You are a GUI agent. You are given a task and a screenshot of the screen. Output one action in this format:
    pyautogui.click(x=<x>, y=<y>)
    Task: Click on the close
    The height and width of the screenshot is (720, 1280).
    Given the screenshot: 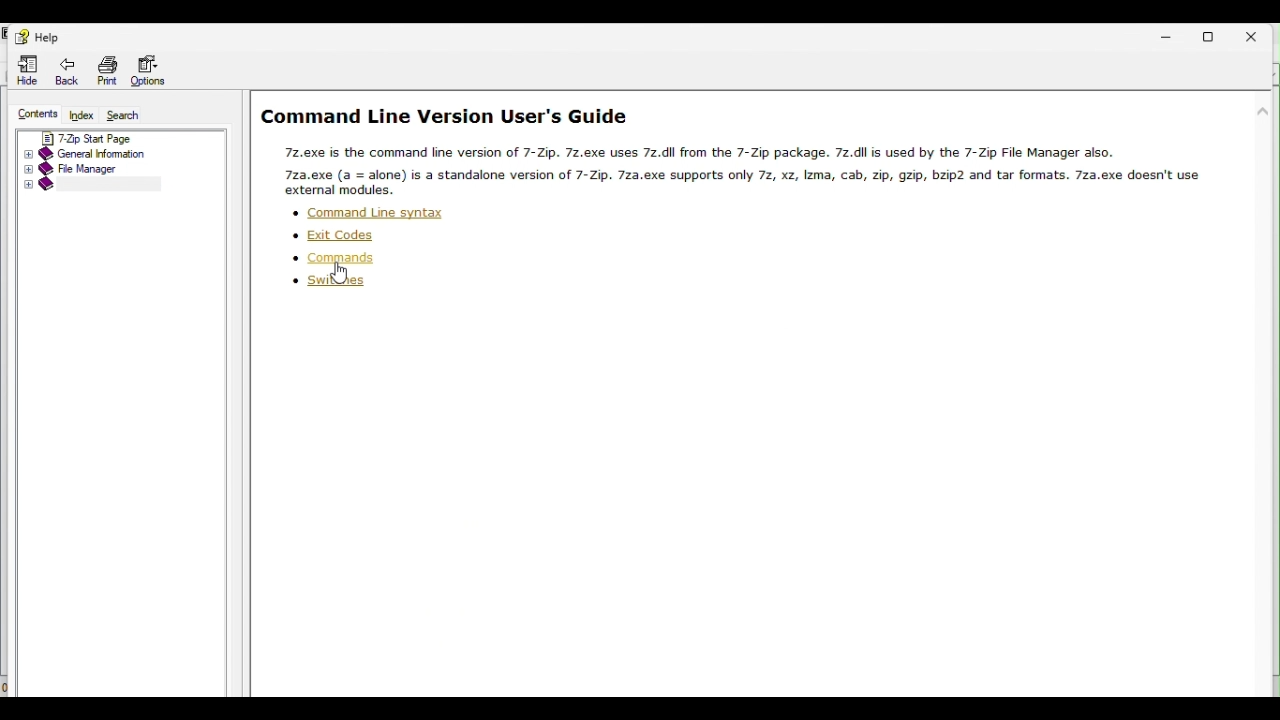 What is the action you would take?
    pyautogui.click(x=1260, y=35)
    